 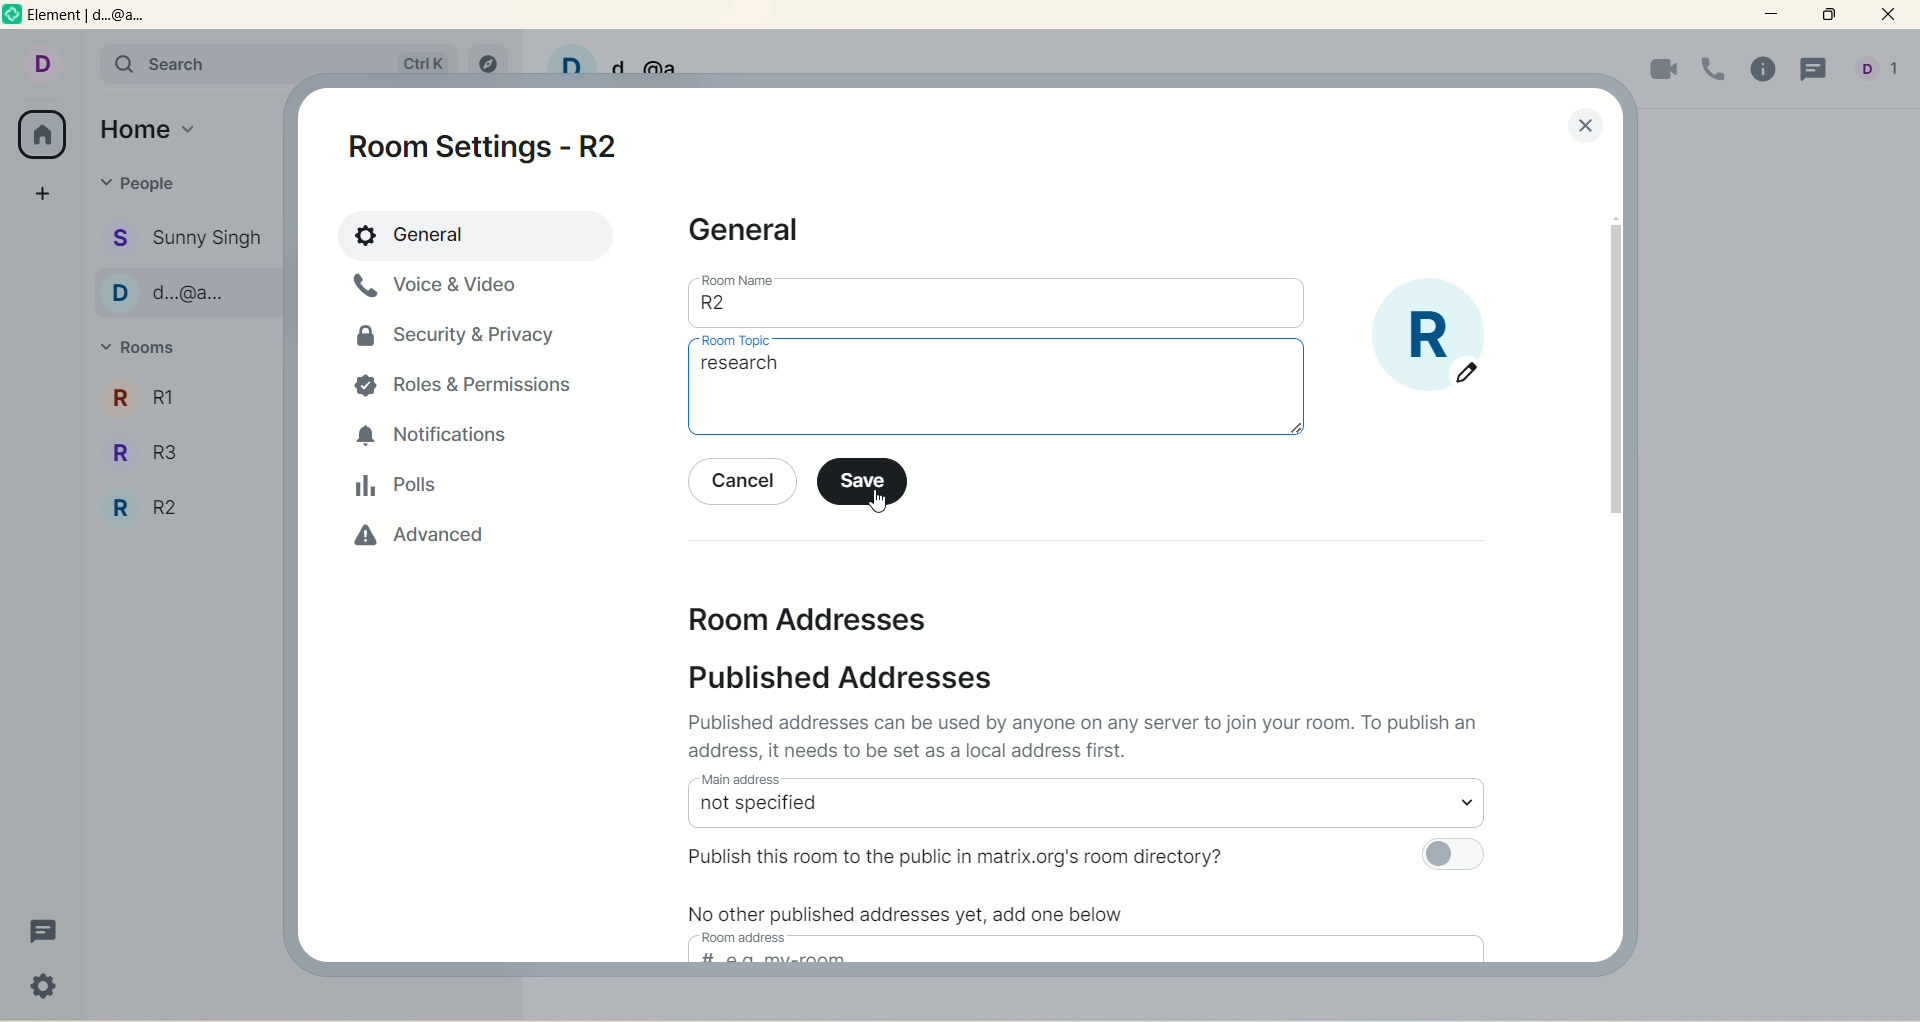 What do you see at coordinates (743, 481) in the screenshot?
I see `cancel` at bounding box center [743, 481].